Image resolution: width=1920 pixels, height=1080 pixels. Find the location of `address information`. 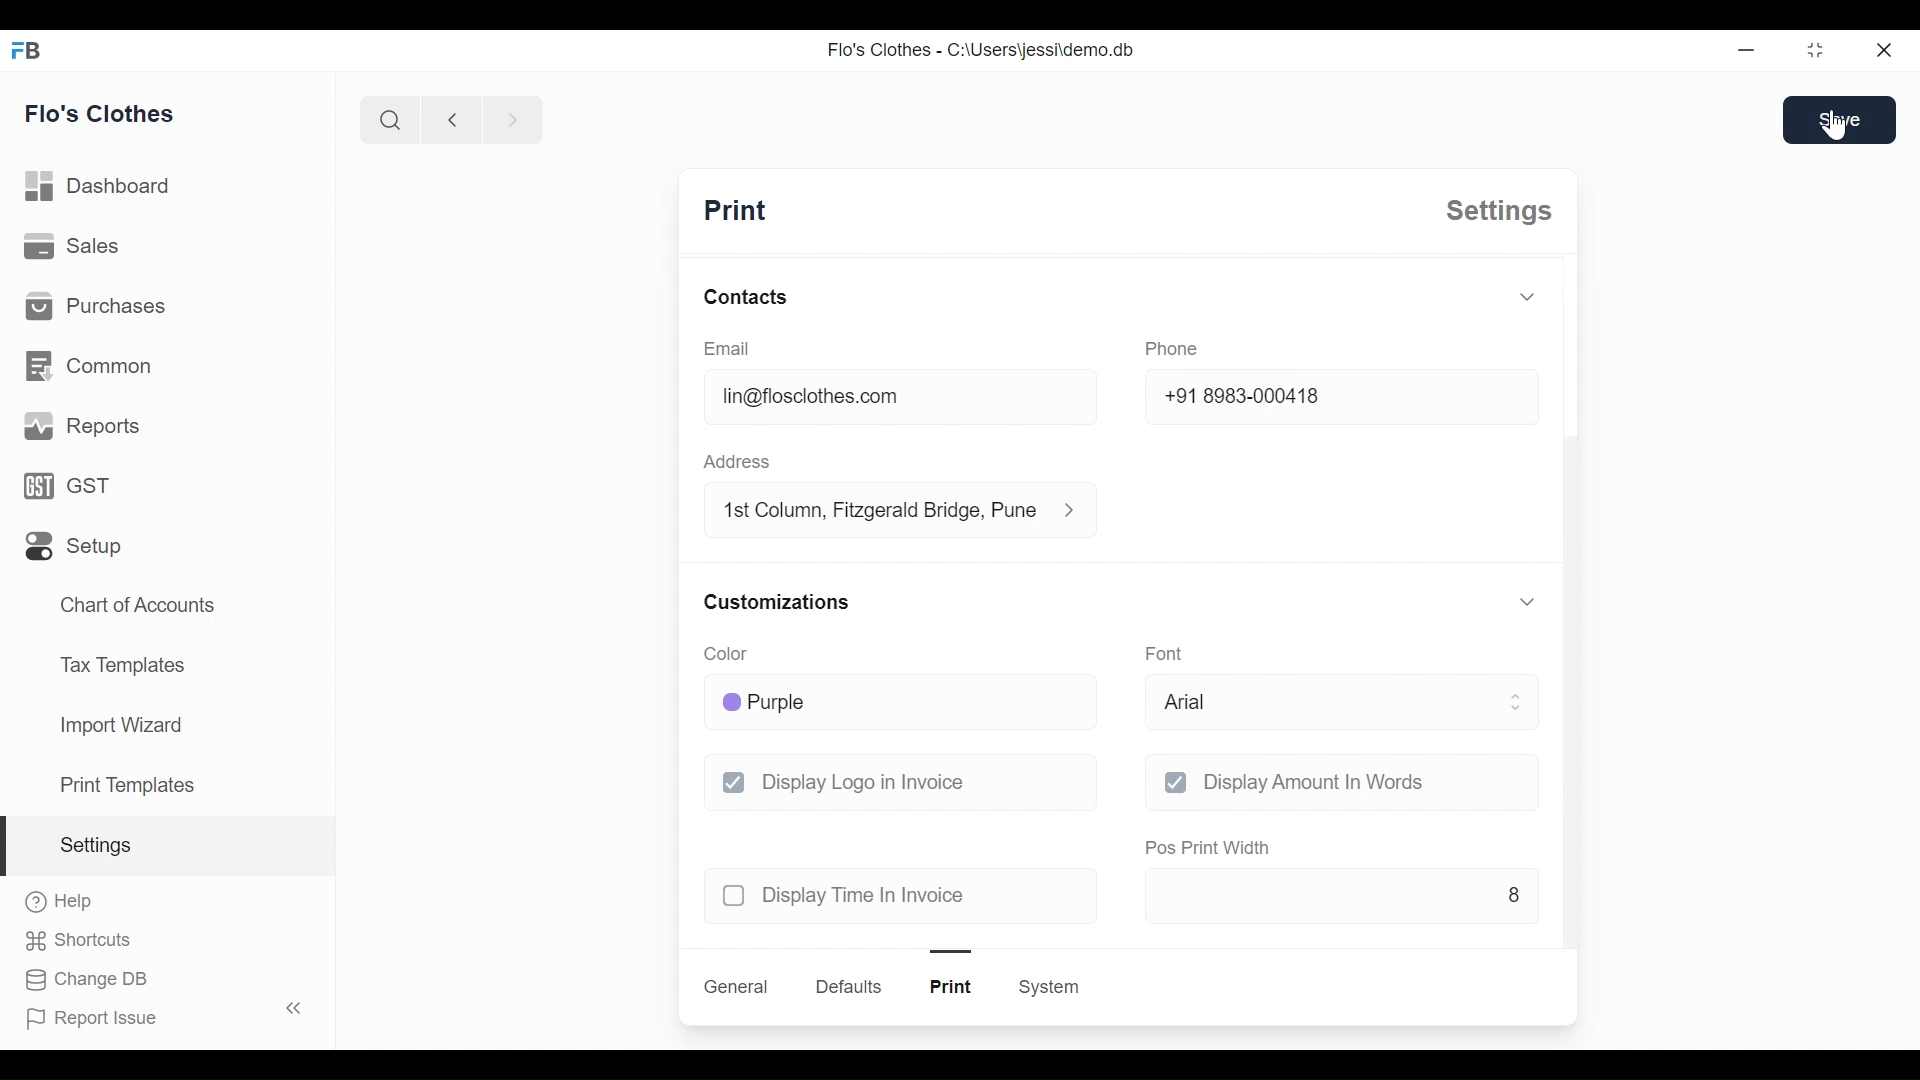

address information is located at coordinates (1076, 510).